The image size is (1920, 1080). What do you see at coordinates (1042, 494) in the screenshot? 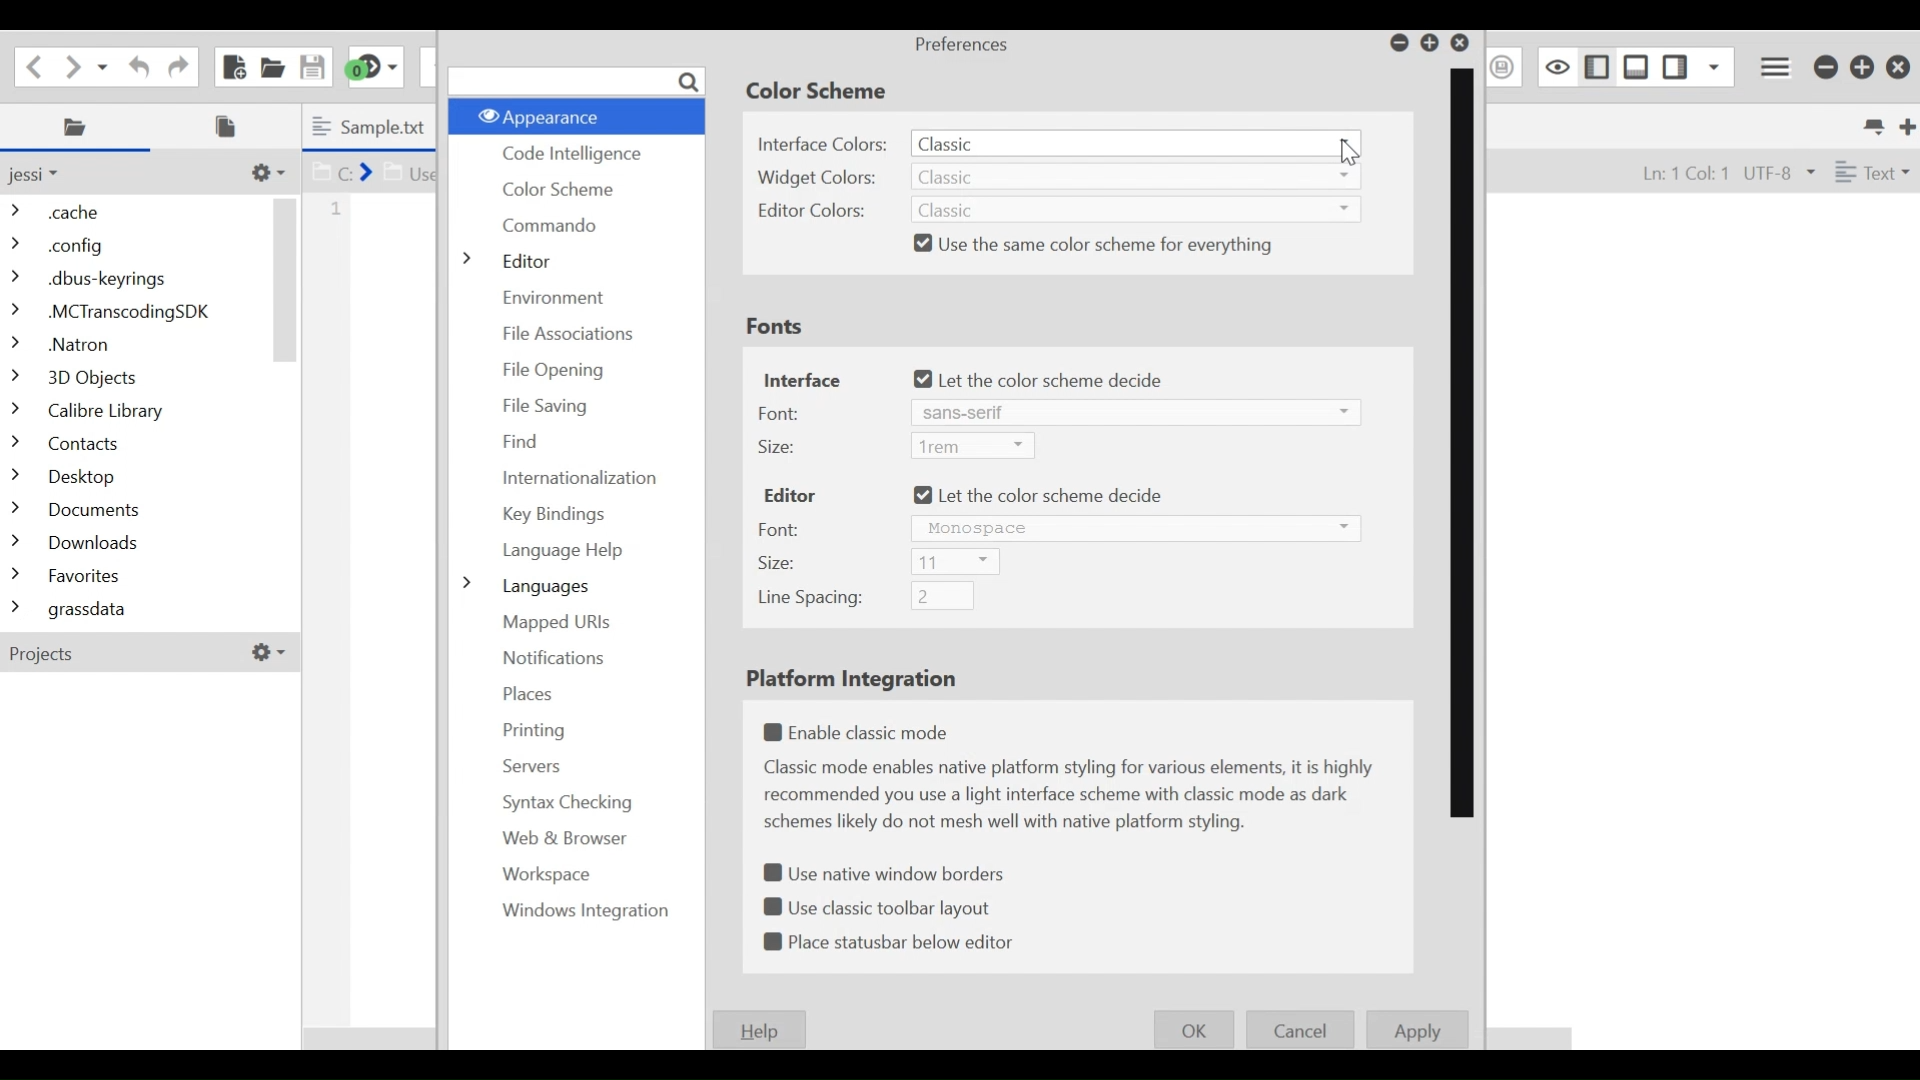
I see `(un)select Let the color scheme decide` at bounding box center [1042, 494].